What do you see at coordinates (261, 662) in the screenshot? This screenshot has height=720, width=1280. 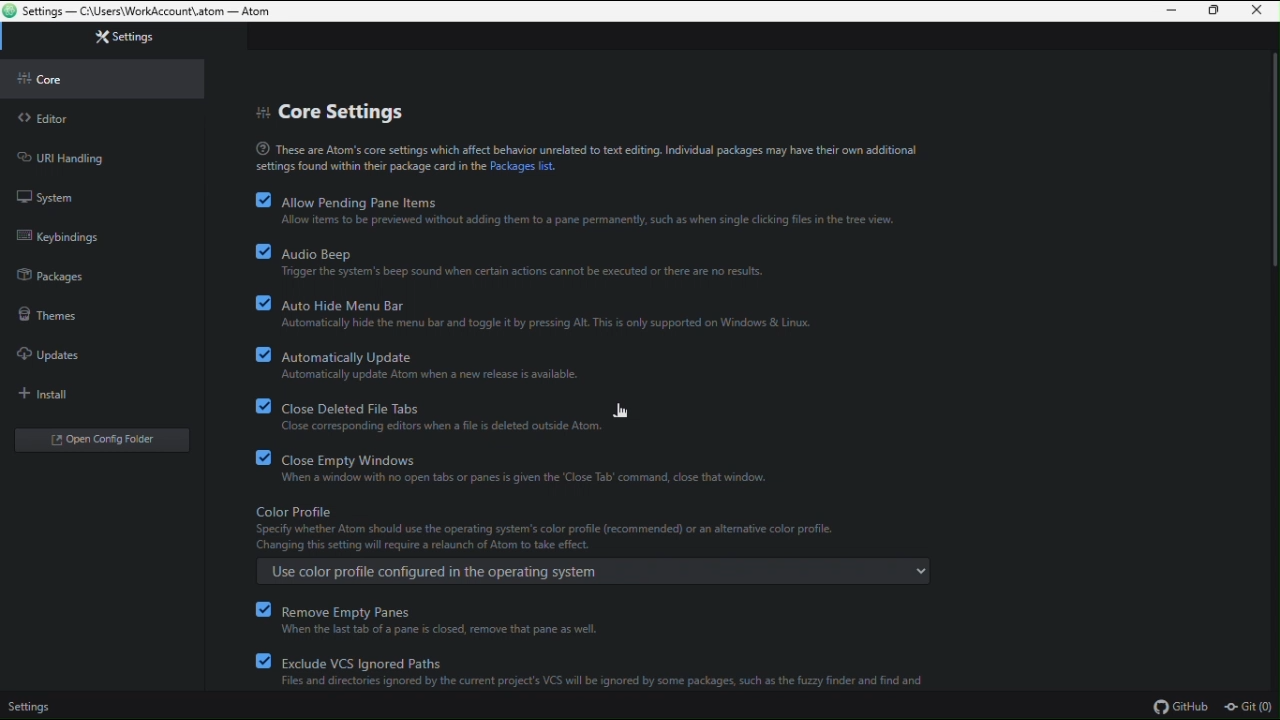 I see `checkbox` at bounding box center [261, 662].